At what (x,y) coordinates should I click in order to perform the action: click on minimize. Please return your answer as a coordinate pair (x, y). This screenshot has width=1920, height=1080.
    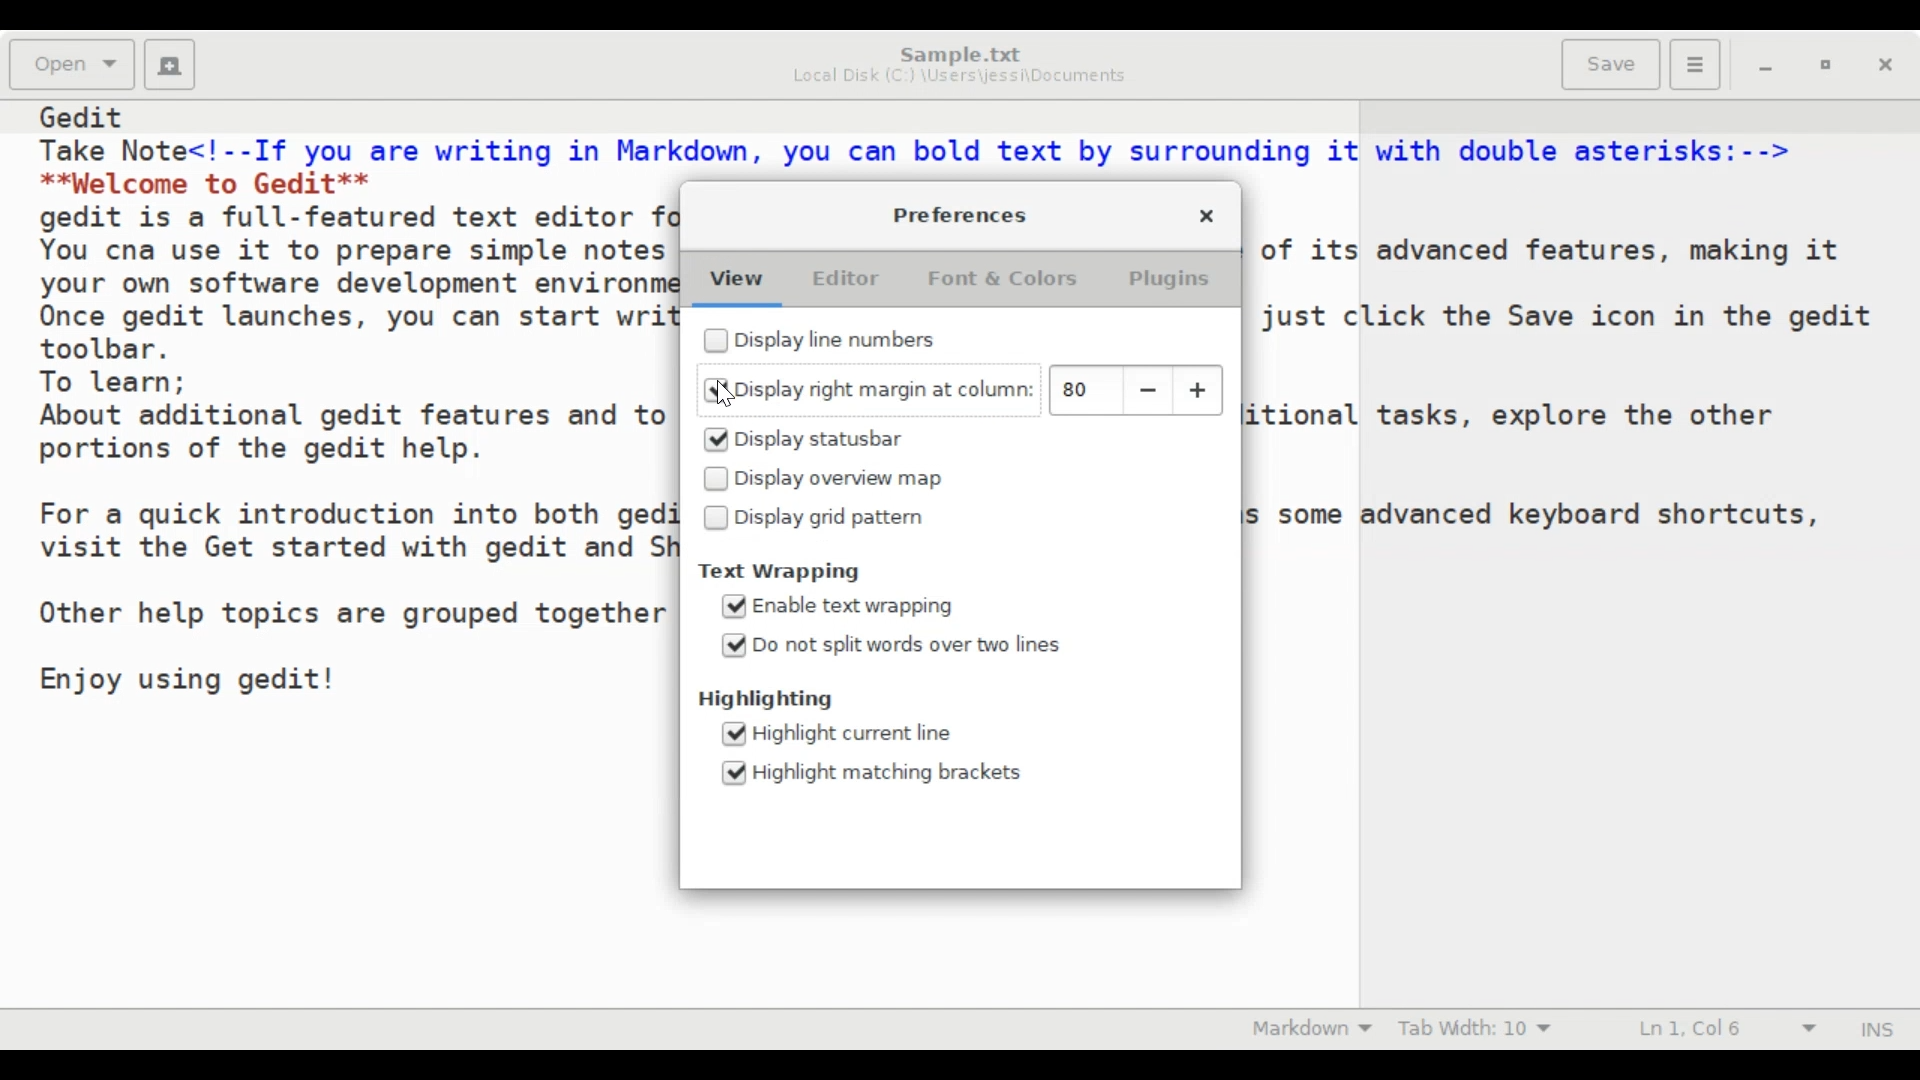
    Looking at the image, I should click on (1767, 69).